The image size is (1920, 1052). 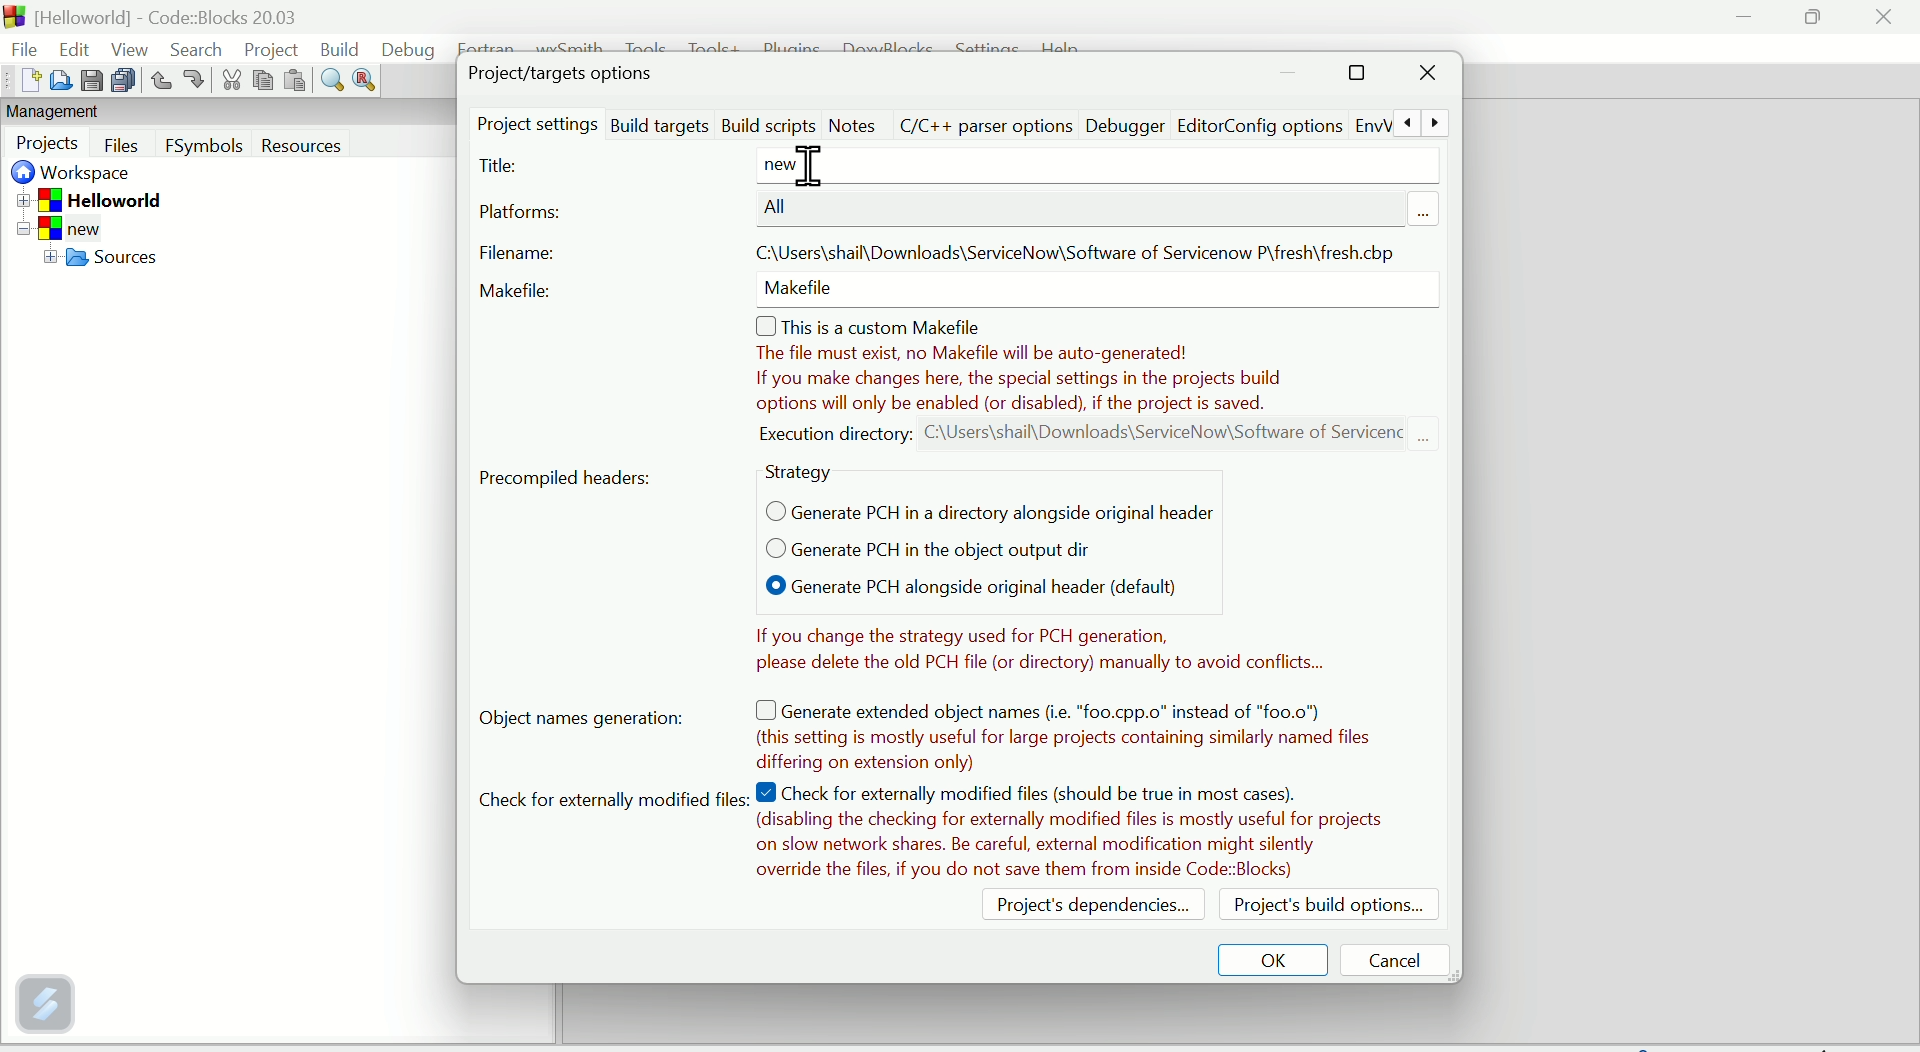 What do you see at coordinates (408, 48) in the screenshot?
I see `Debug ` at bounding box center [408, 48].